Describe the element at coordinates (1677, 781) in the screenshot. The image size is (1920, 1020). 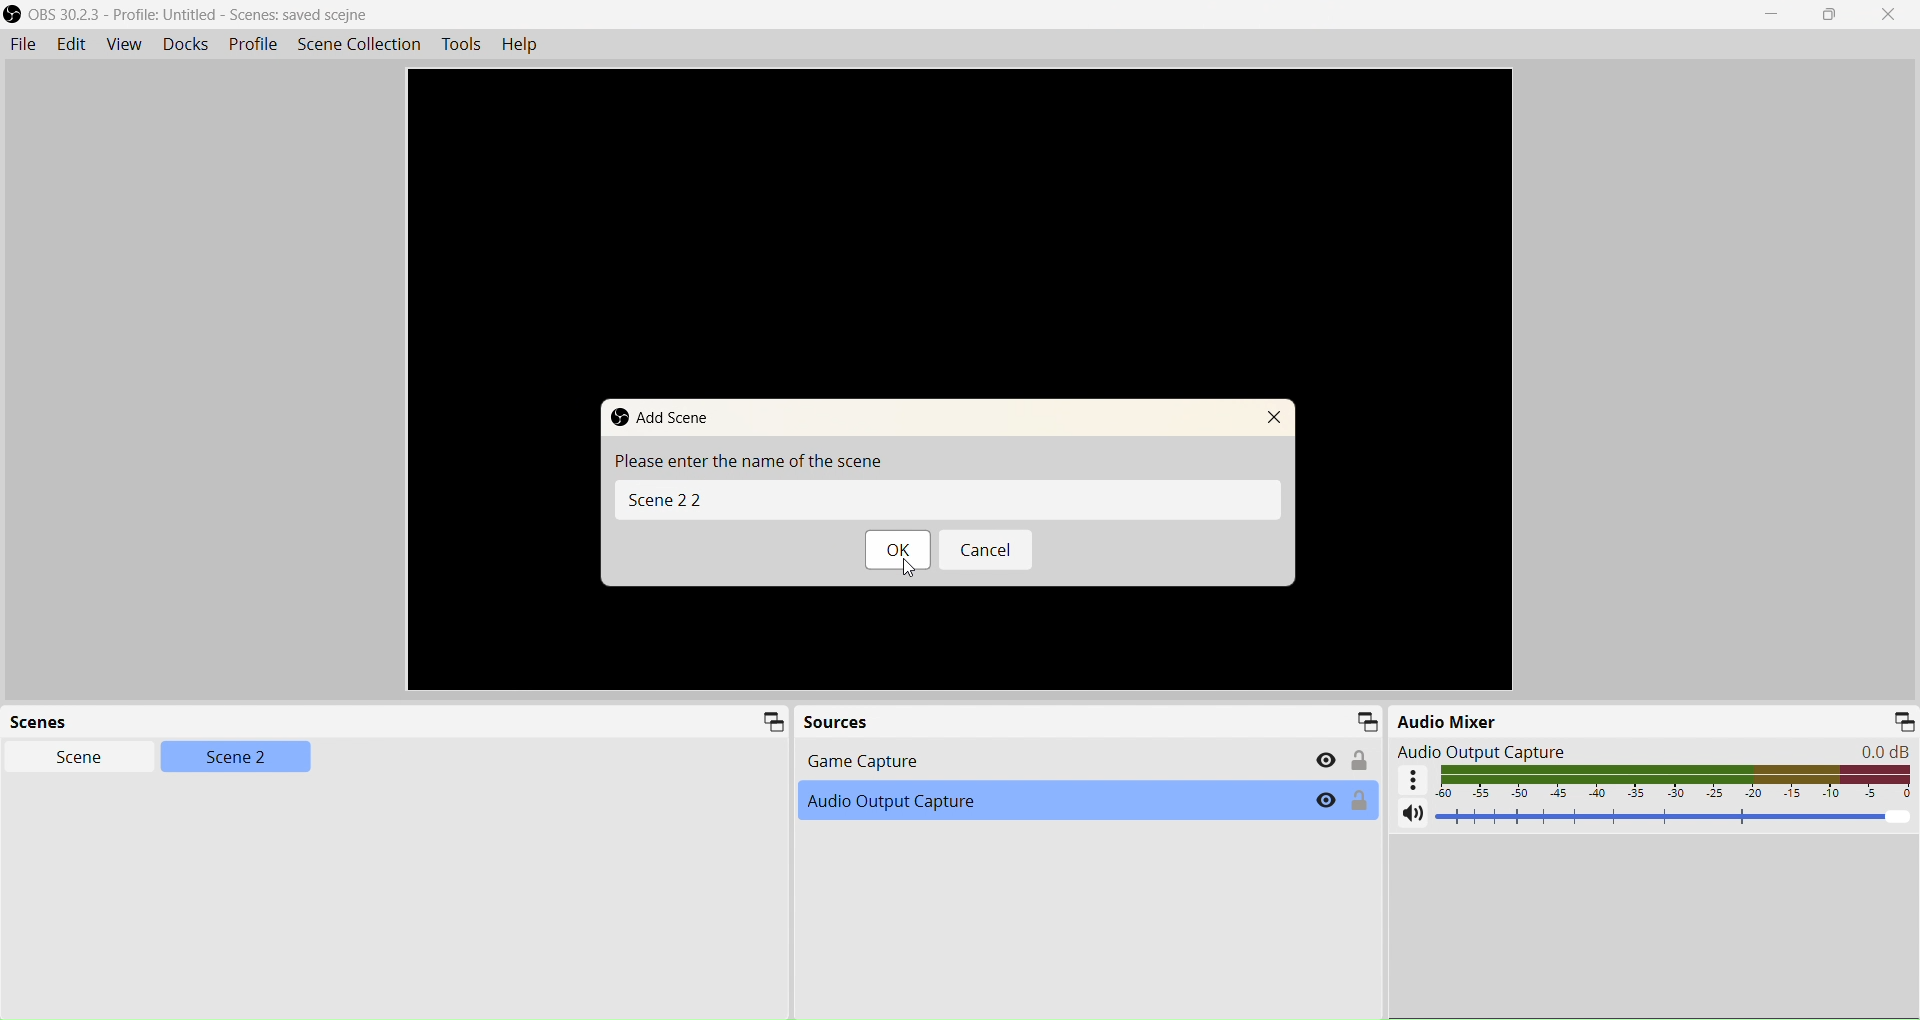
I see `Volume indicator` at that location.